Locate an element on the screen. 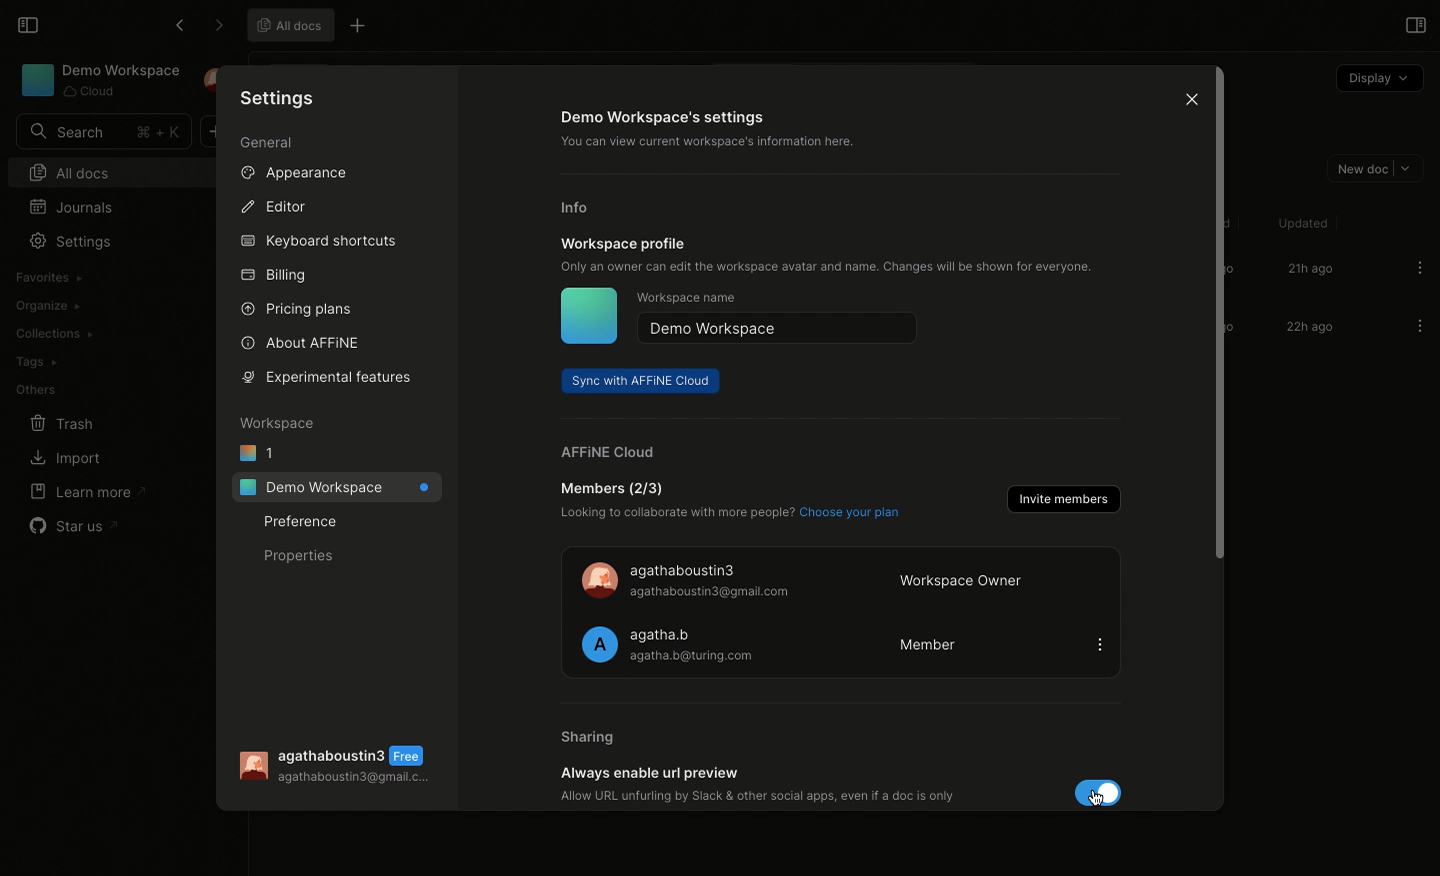 The width and height of the screenshot is (1440, 876). Create workspace is located at coordinates (98, 304).